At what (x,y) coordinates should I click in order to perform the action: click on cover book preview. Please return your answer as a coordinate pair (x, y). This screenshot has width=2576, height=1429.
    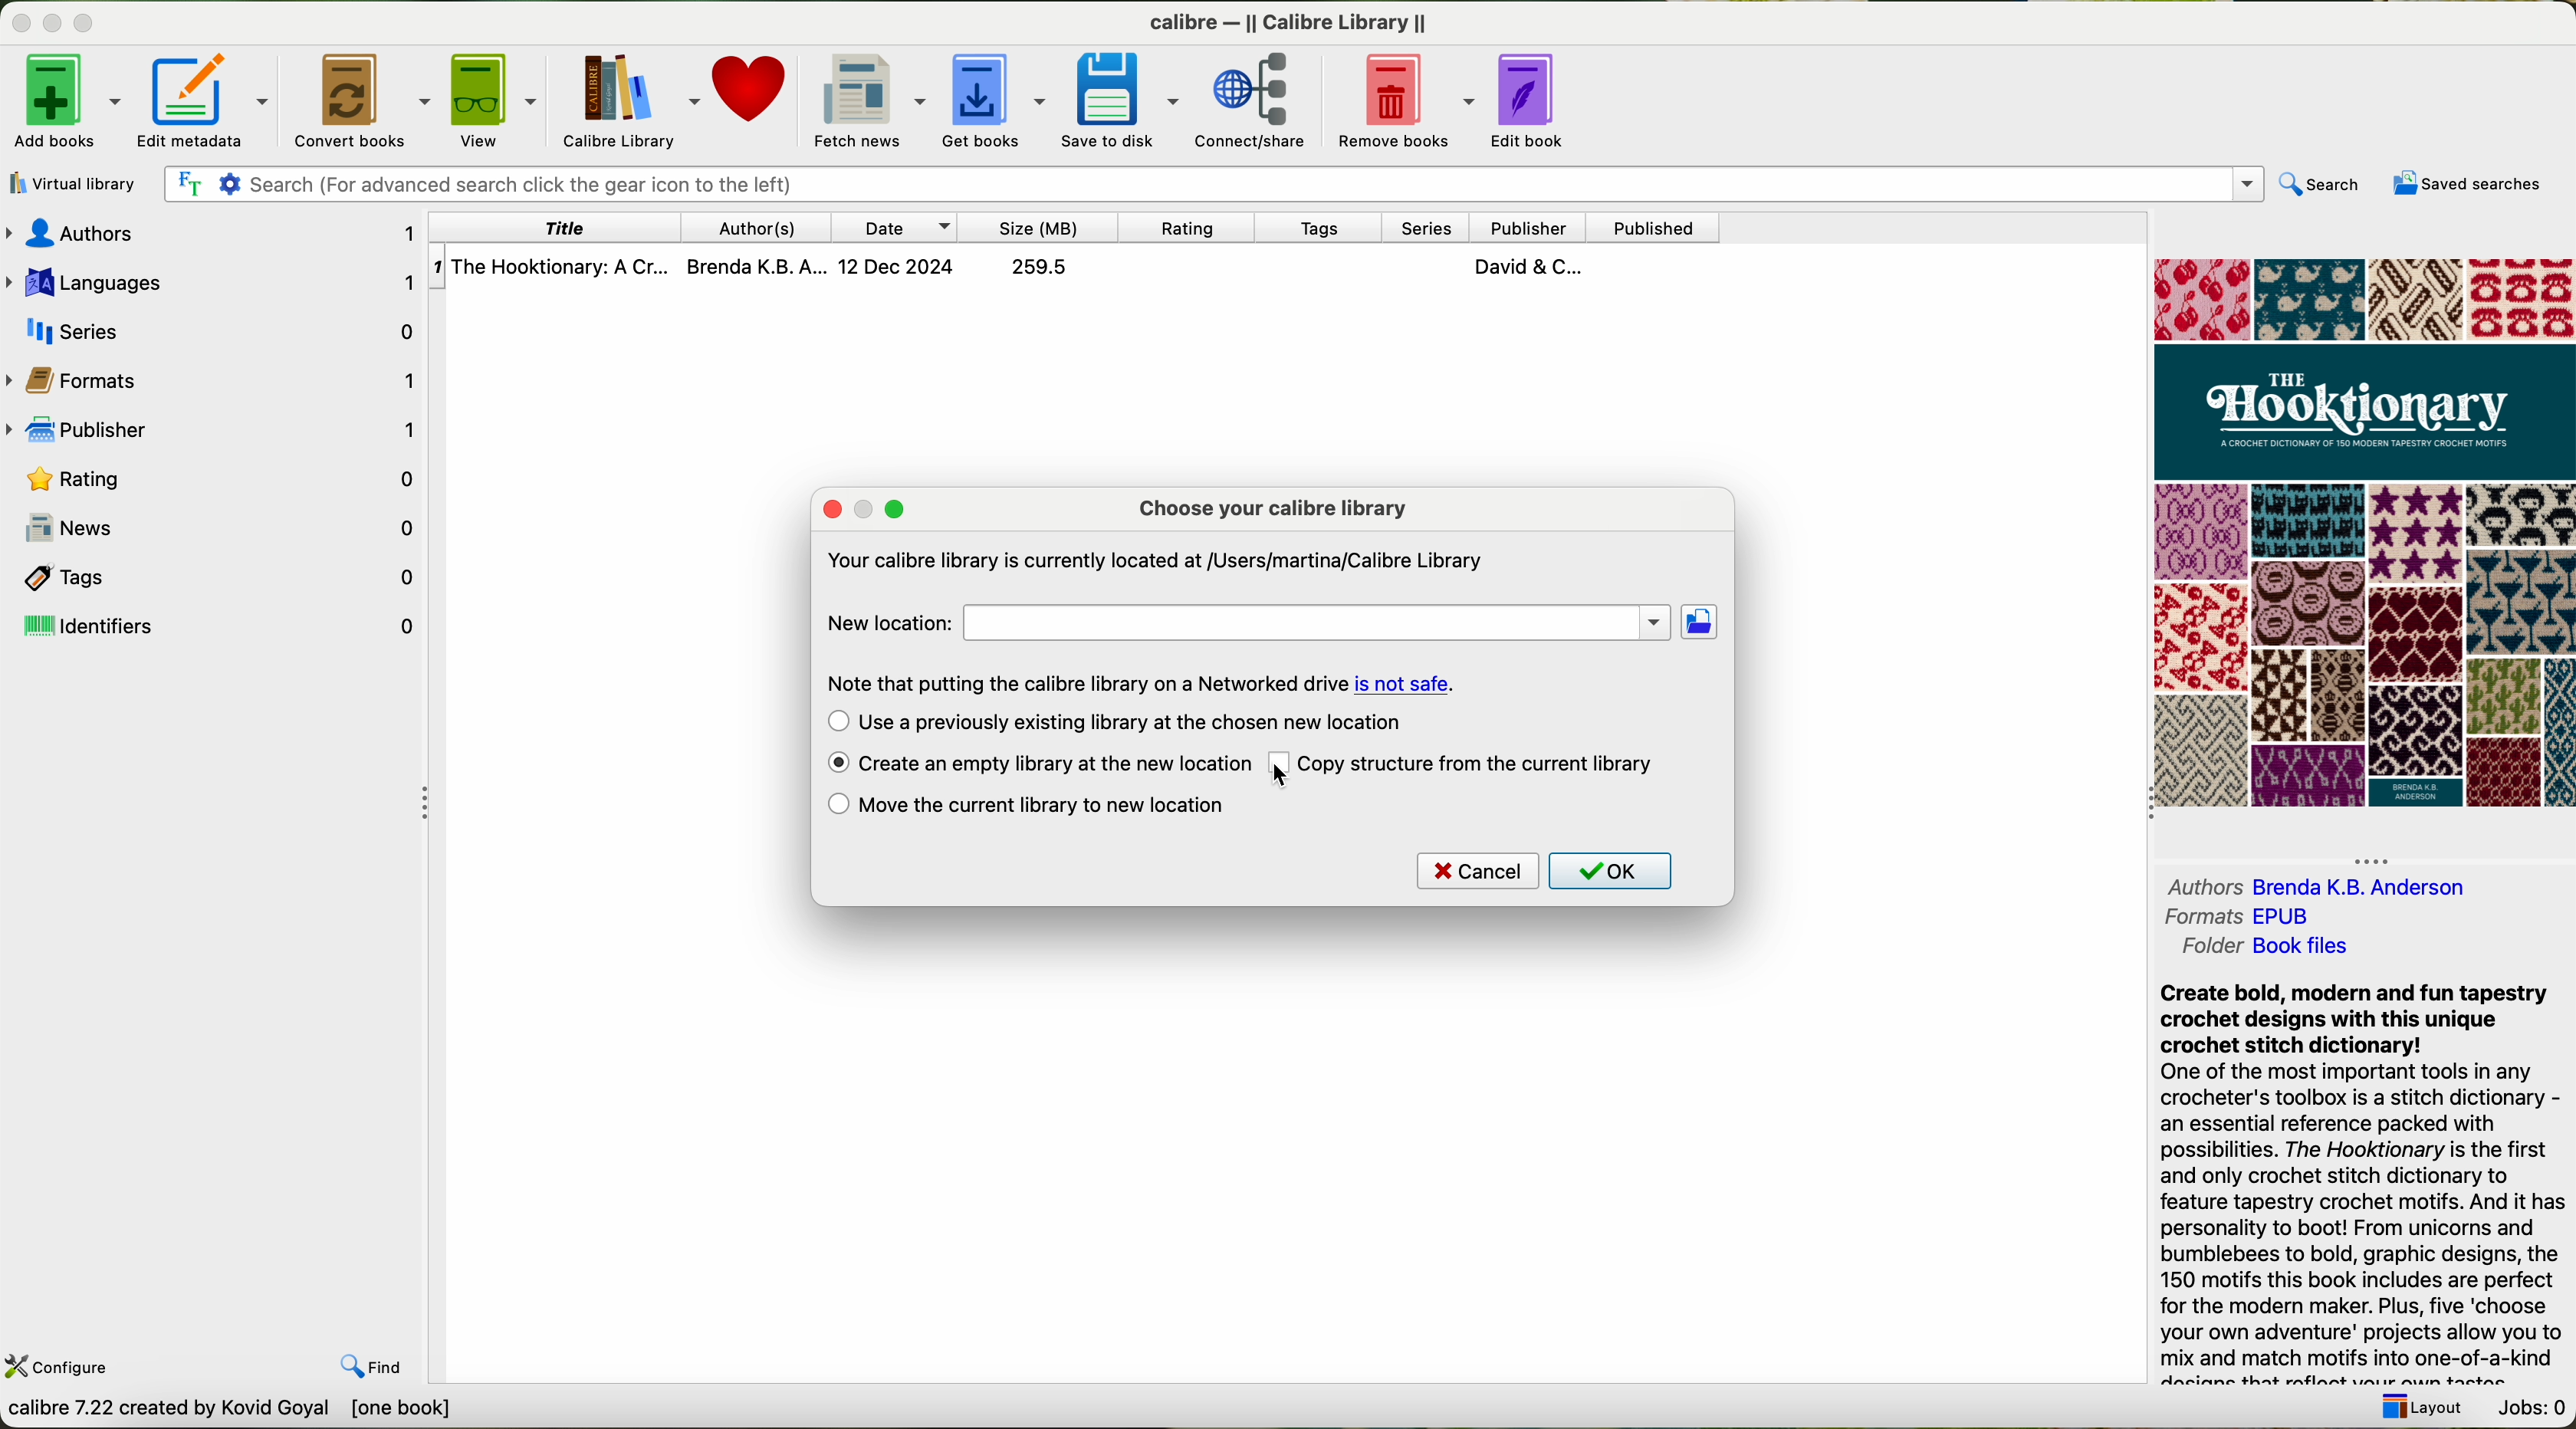
    Looking at the image, I should click on (2362, 534).